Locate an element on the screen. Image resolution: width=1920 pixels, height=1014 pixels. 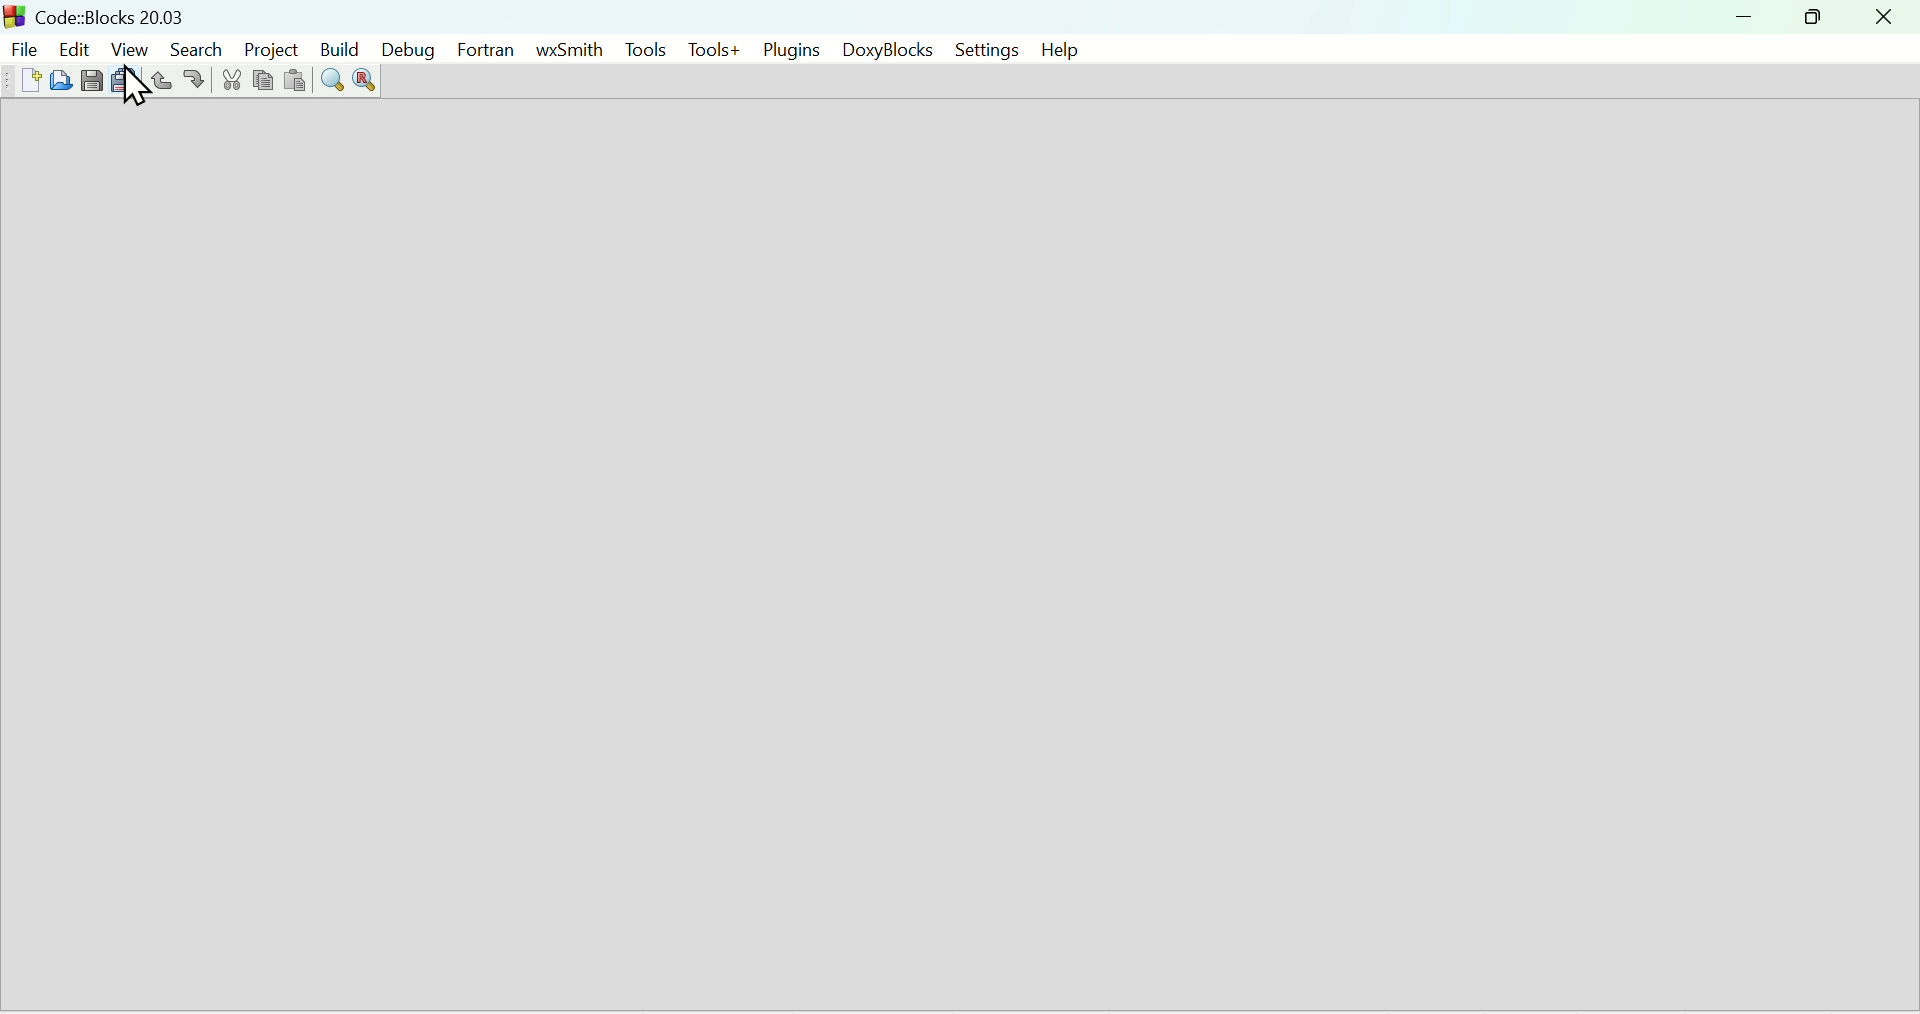
Tools+ is located at coordinates (714, 49).